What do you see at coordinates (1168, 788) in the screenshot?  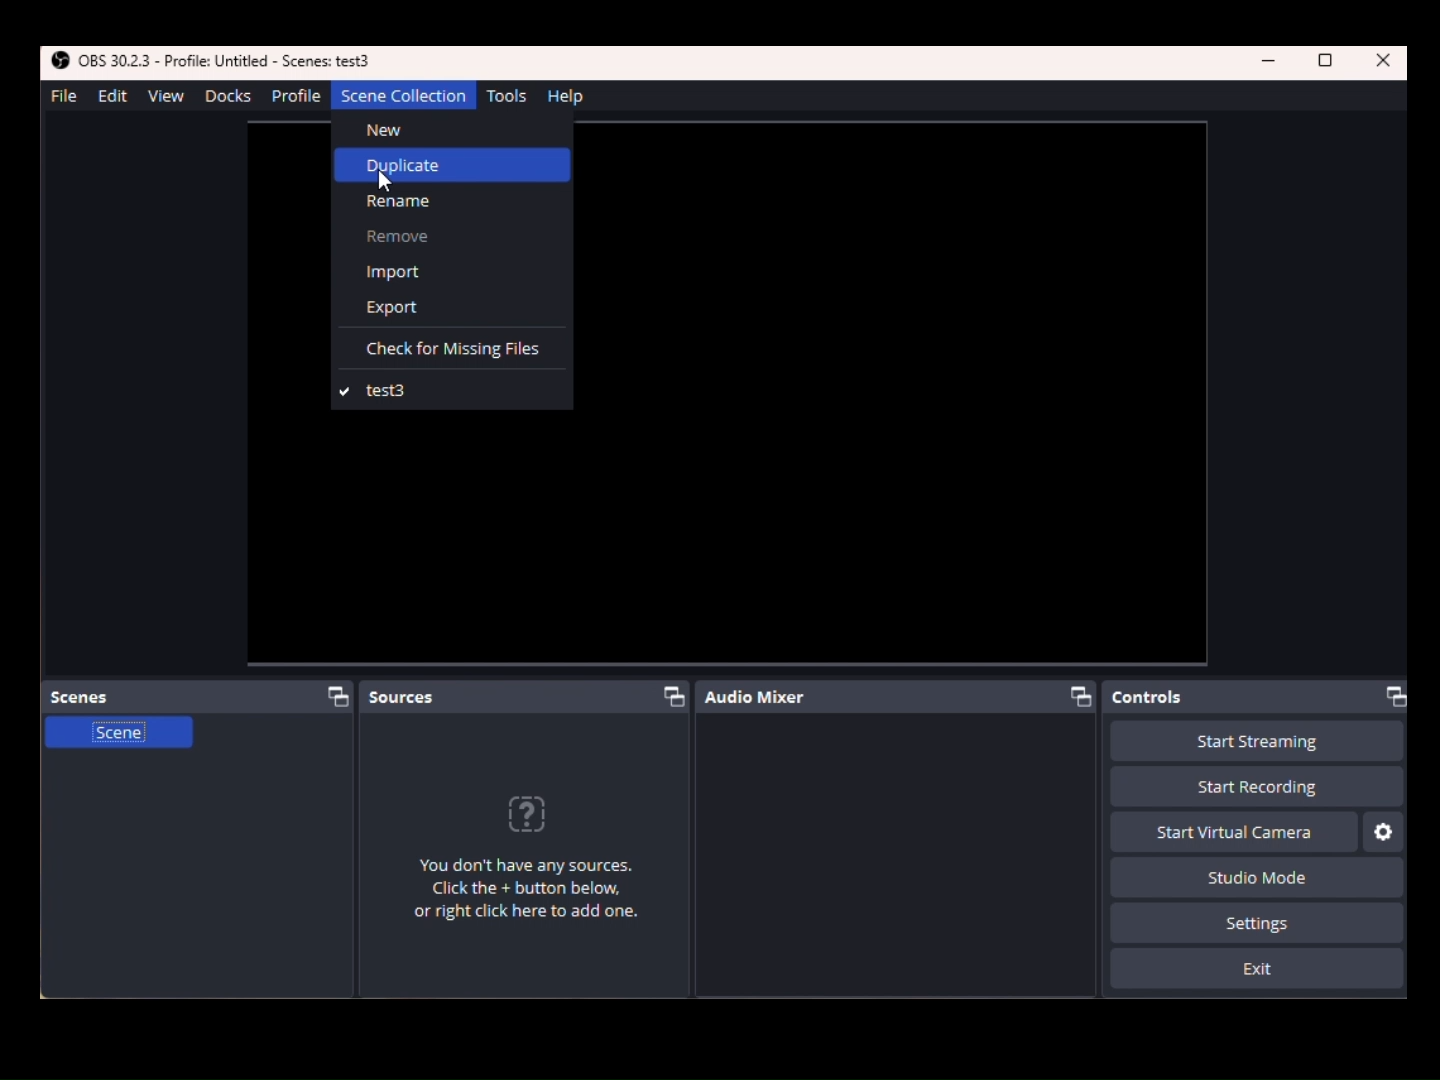 I see `Start Recording` at bounding box center [1168, 788].